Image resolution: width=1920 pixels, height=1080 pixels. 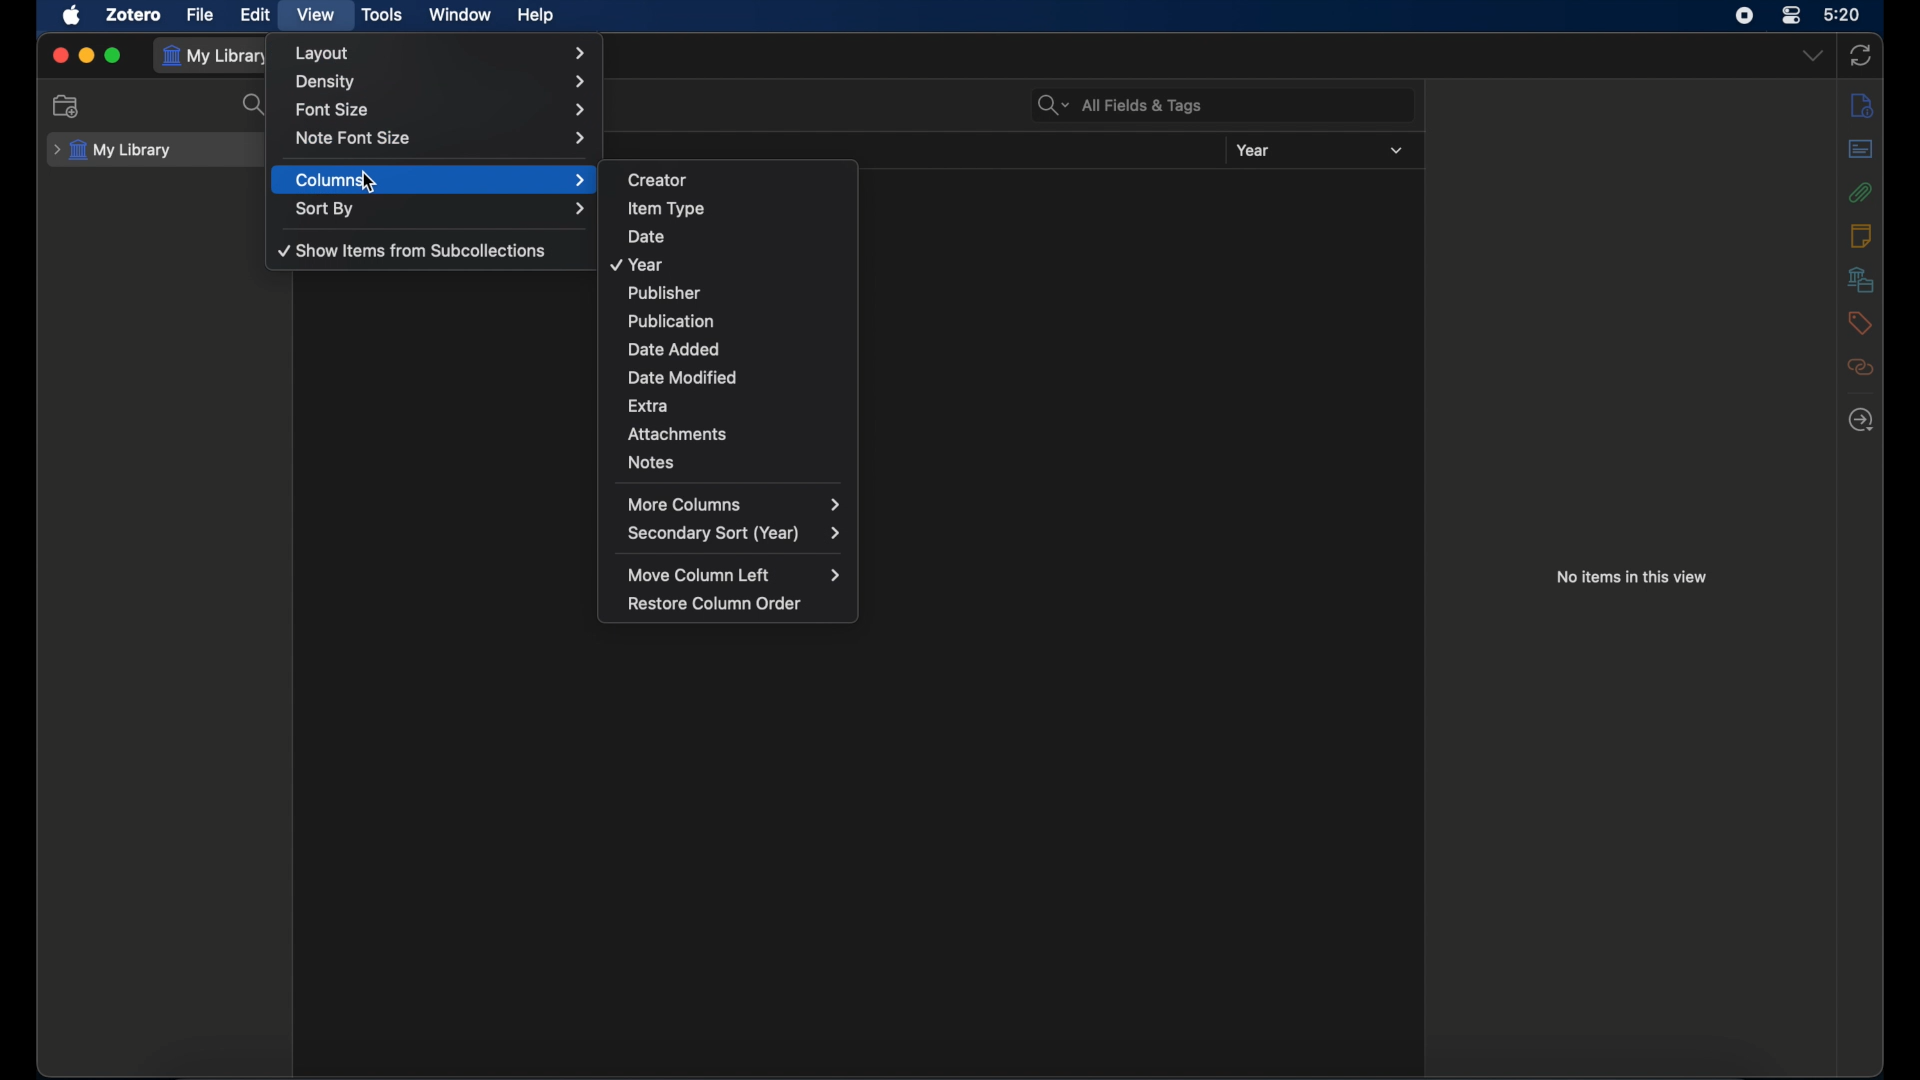 I want to click on note font size, so click(x=442, y=137).